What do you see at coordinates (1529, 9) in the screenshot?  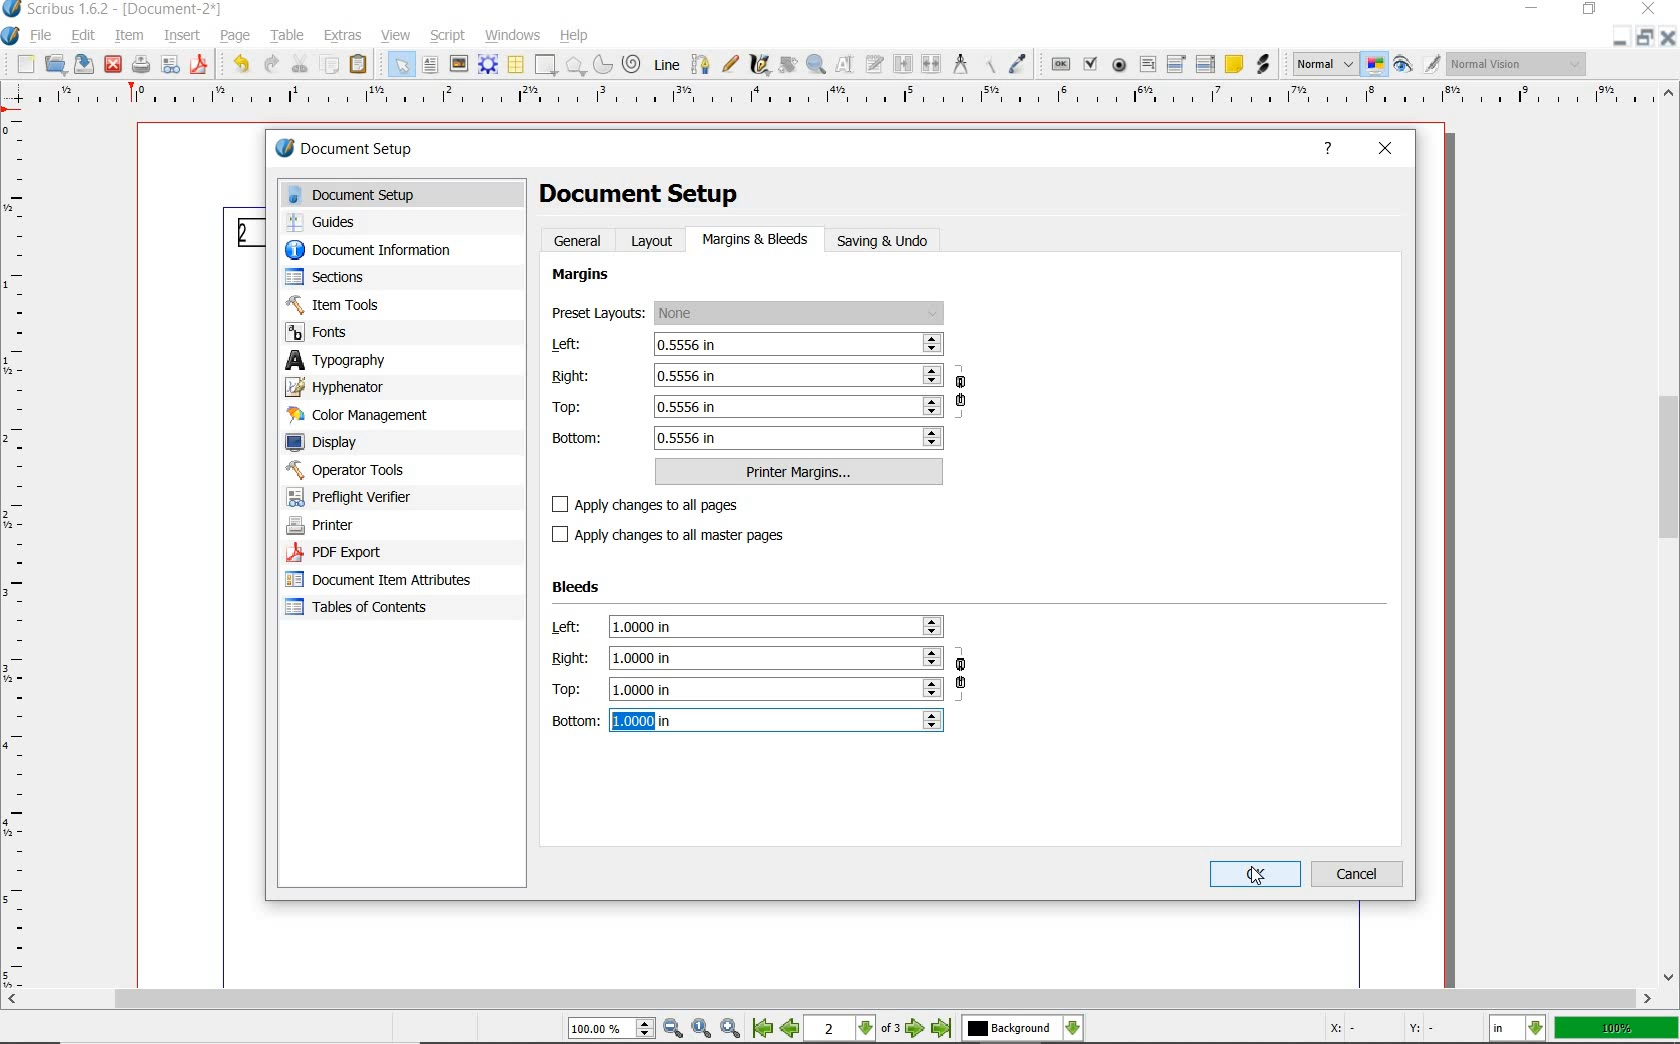 I see `minimize` at bounding box center [1529, 9].